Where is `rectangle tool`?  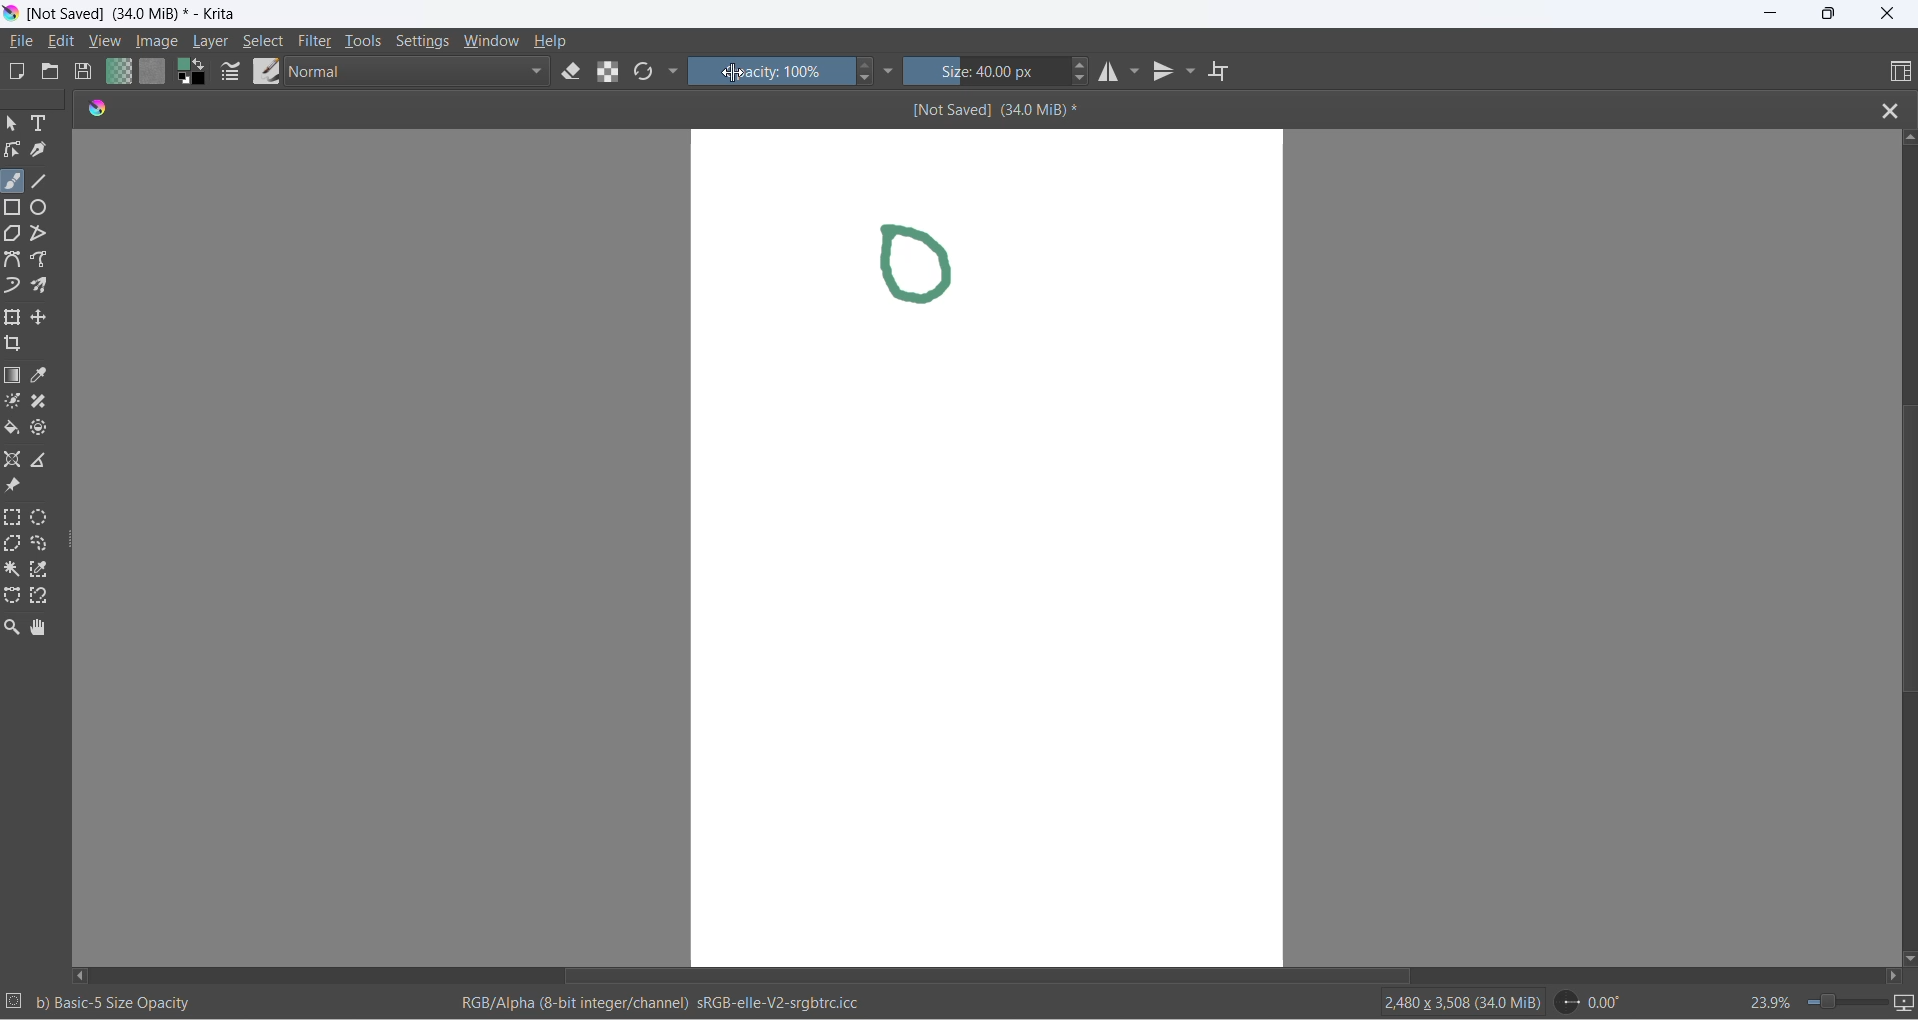 rectangle tool is located at coordinates (16, 208).